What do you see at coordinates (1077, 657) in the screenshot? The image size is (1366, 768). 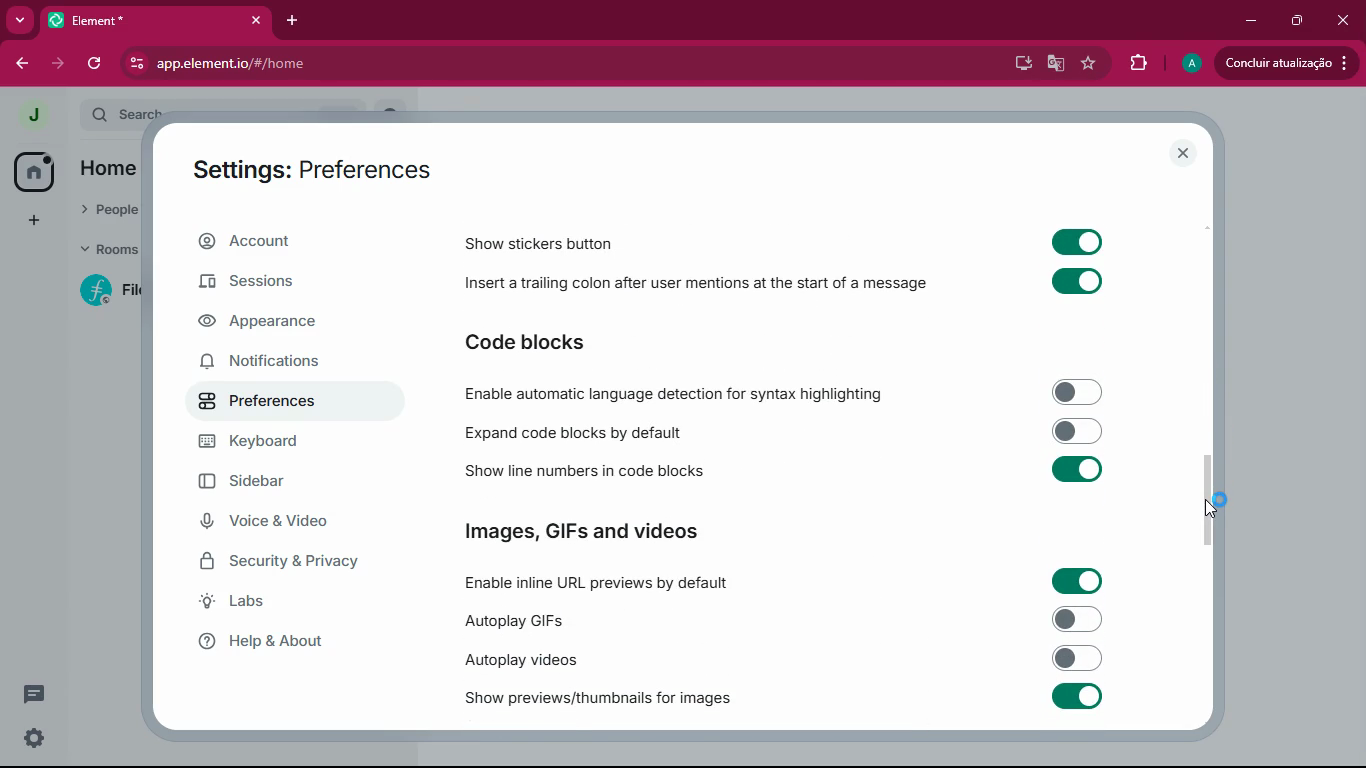 I see `Toggle off` at bounding box center [1077, 657].